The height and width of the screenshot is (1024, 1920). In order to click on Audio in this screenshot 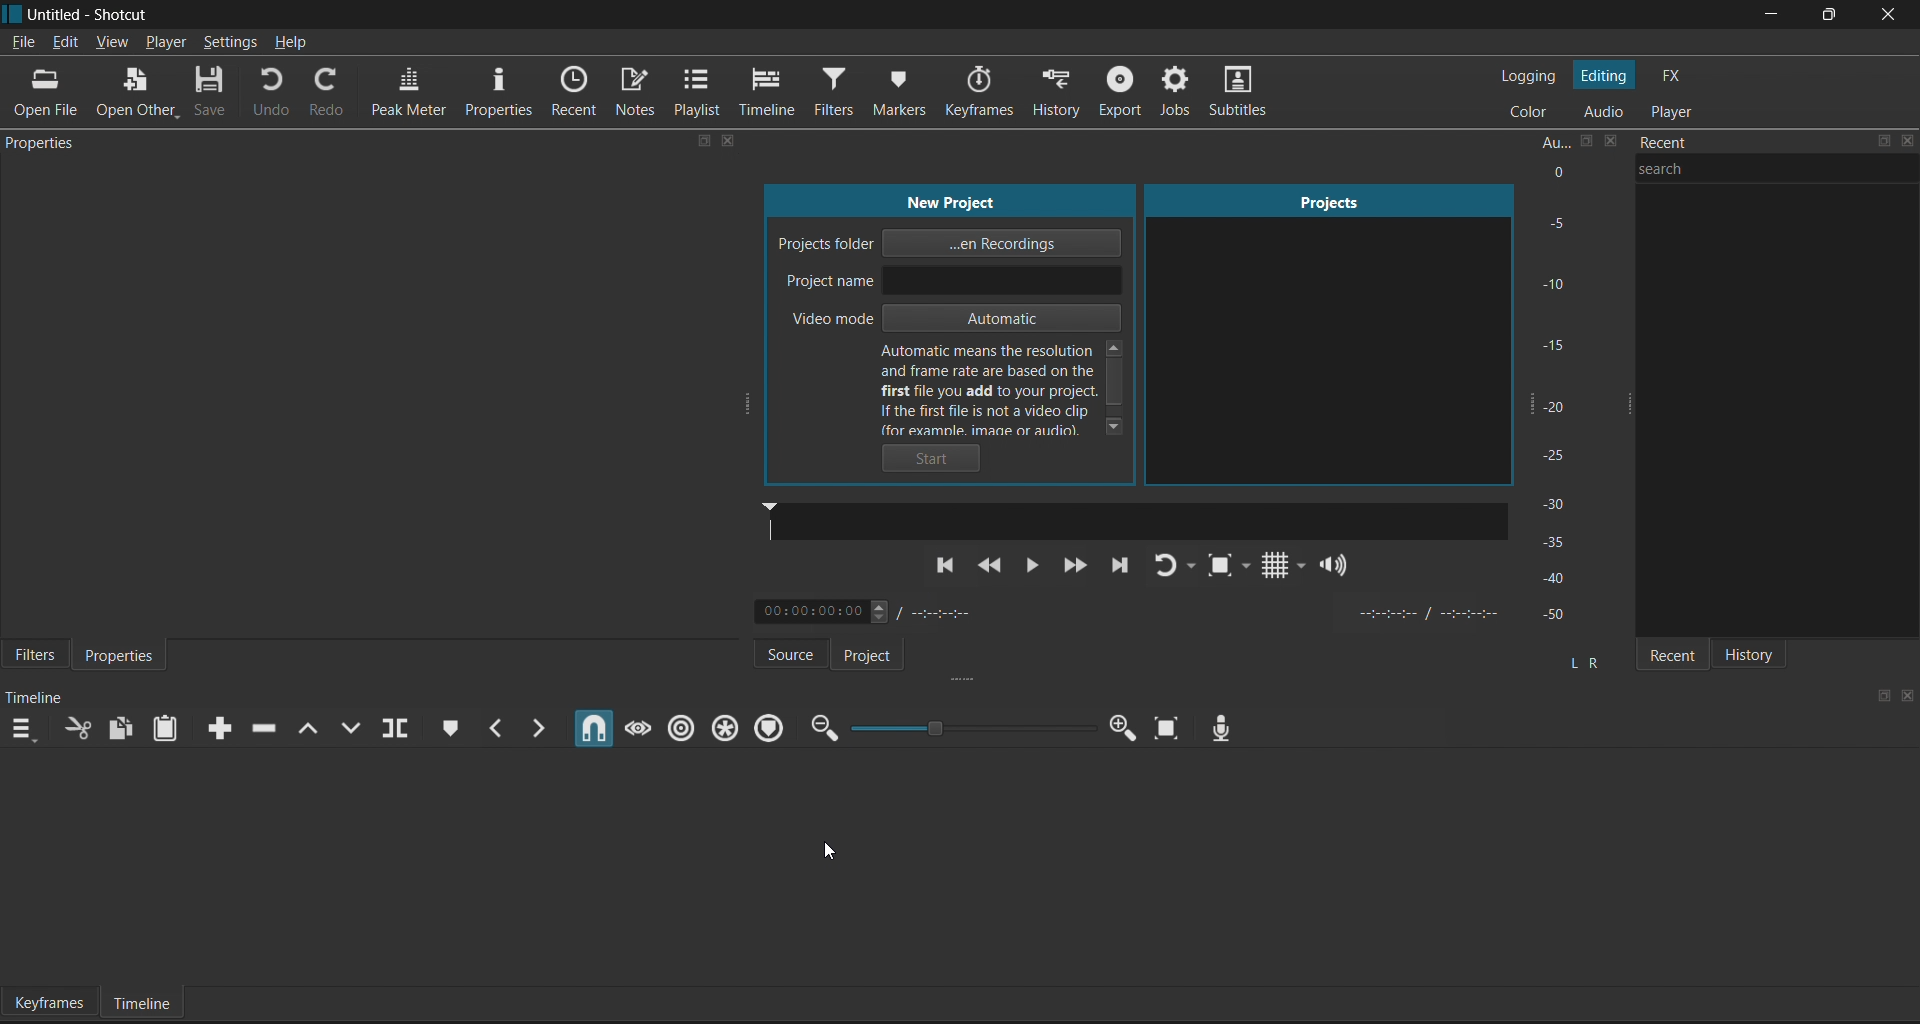, I will do `click(1602, 112)`.